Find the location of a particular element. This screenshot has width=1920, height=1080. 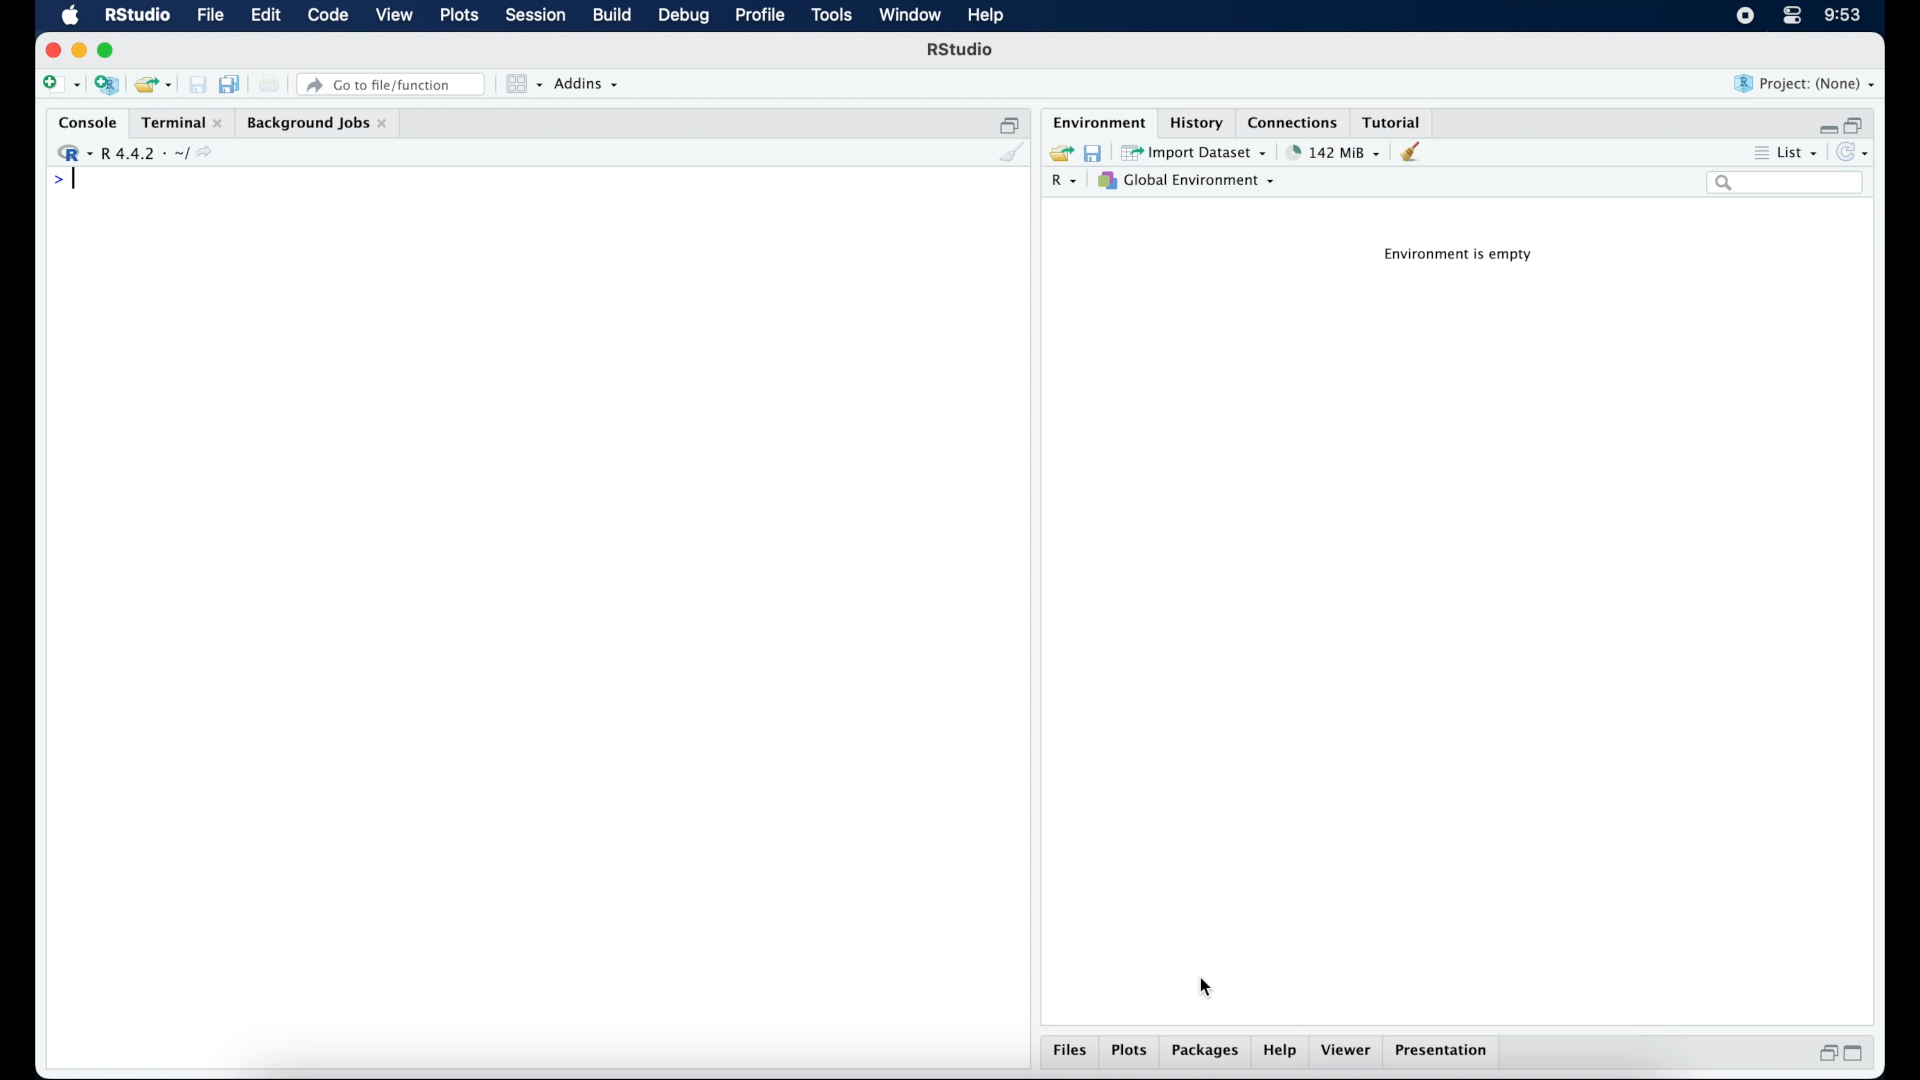

close is located at coordinates (49, 49).